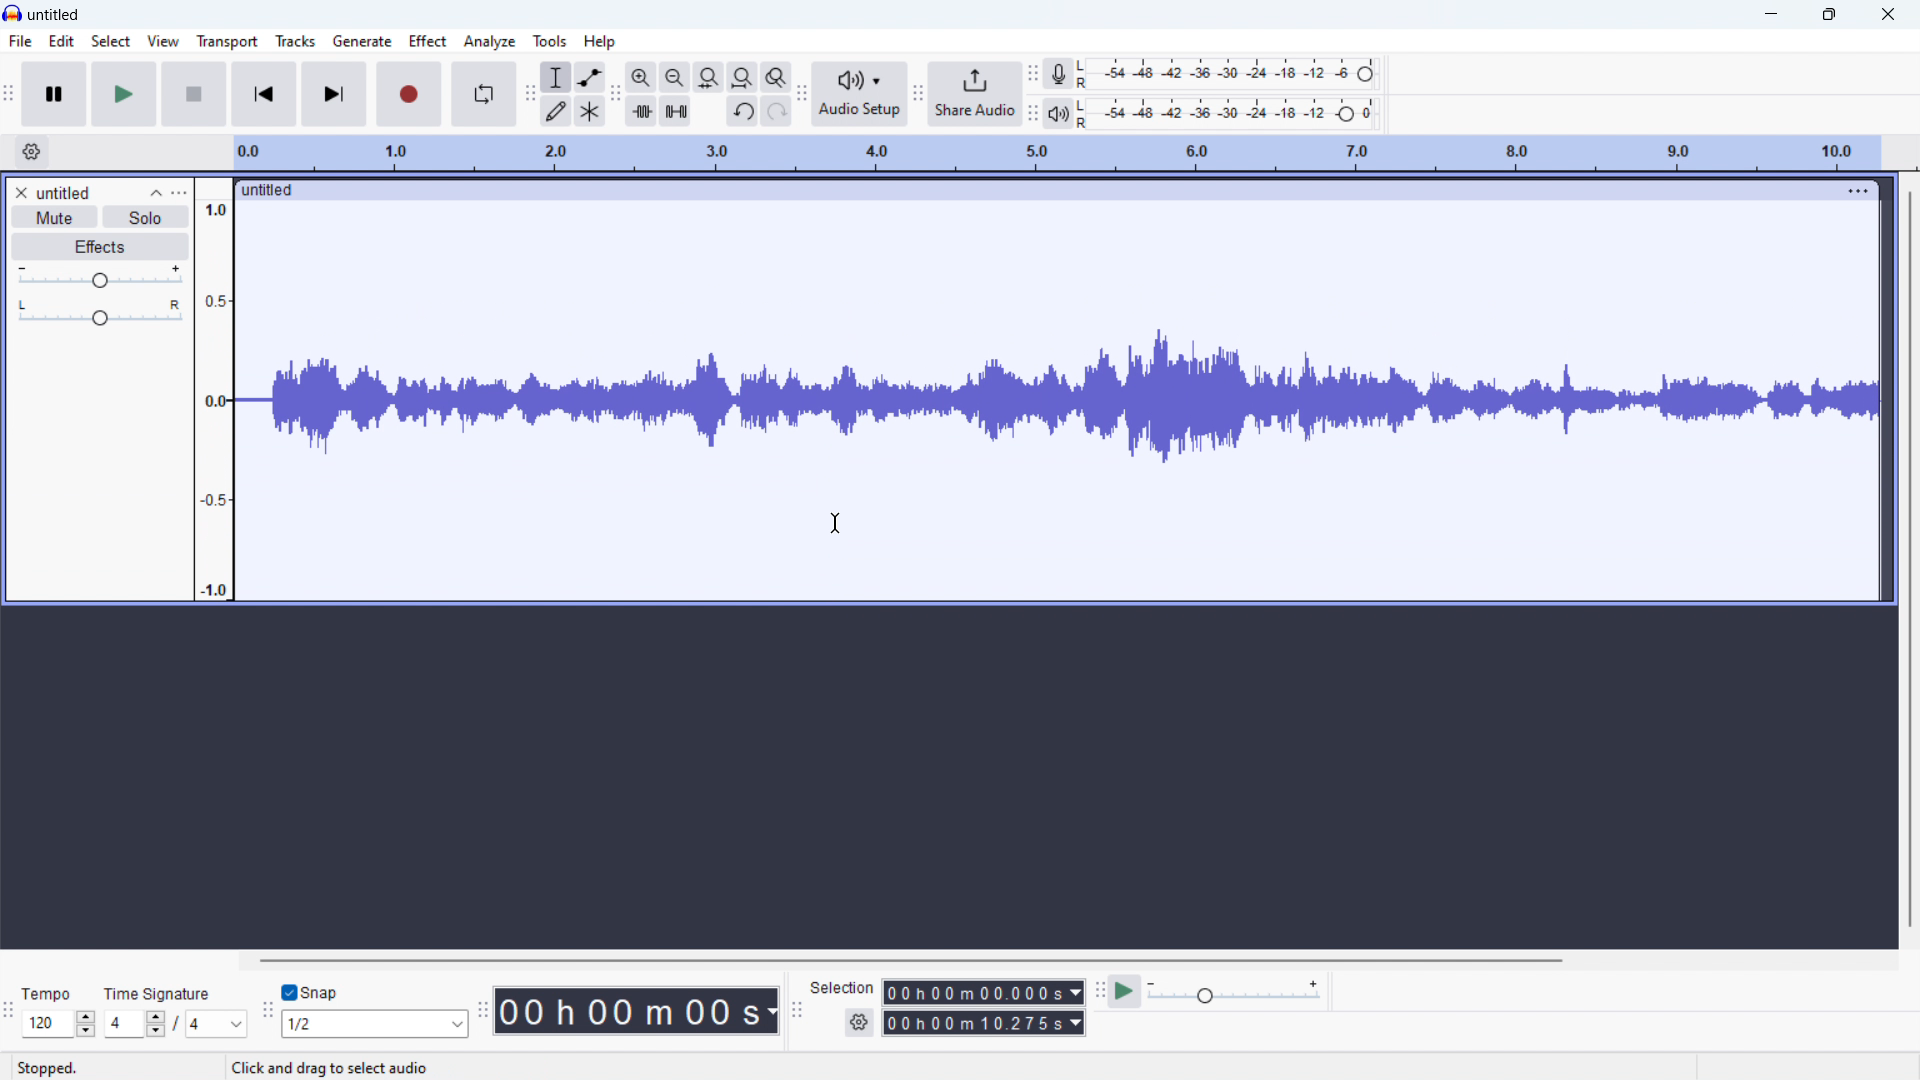 This screenshot has width=1920, height=1080. What do you see at coordinates (918, 97) in the screenshot?
I see `share audio toolbar` at bounding box center [918, 97].